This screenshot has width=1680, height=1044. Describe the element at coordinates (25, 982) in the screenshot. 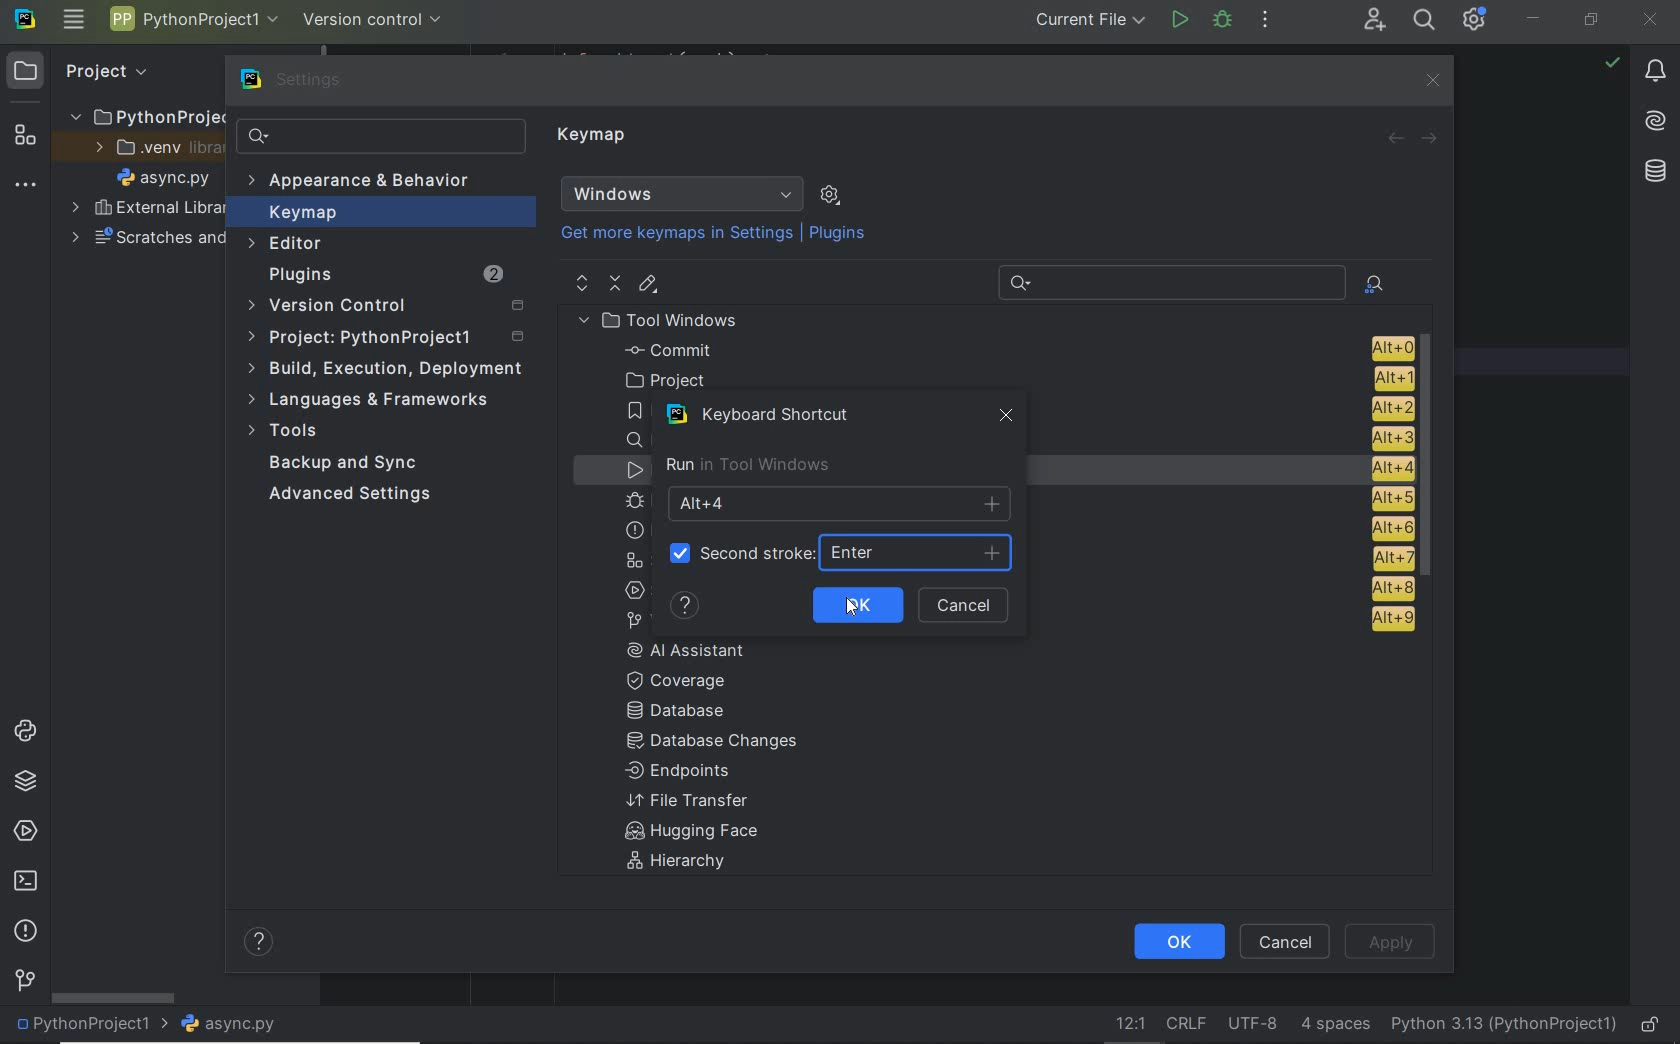

I see `version control` at that location.